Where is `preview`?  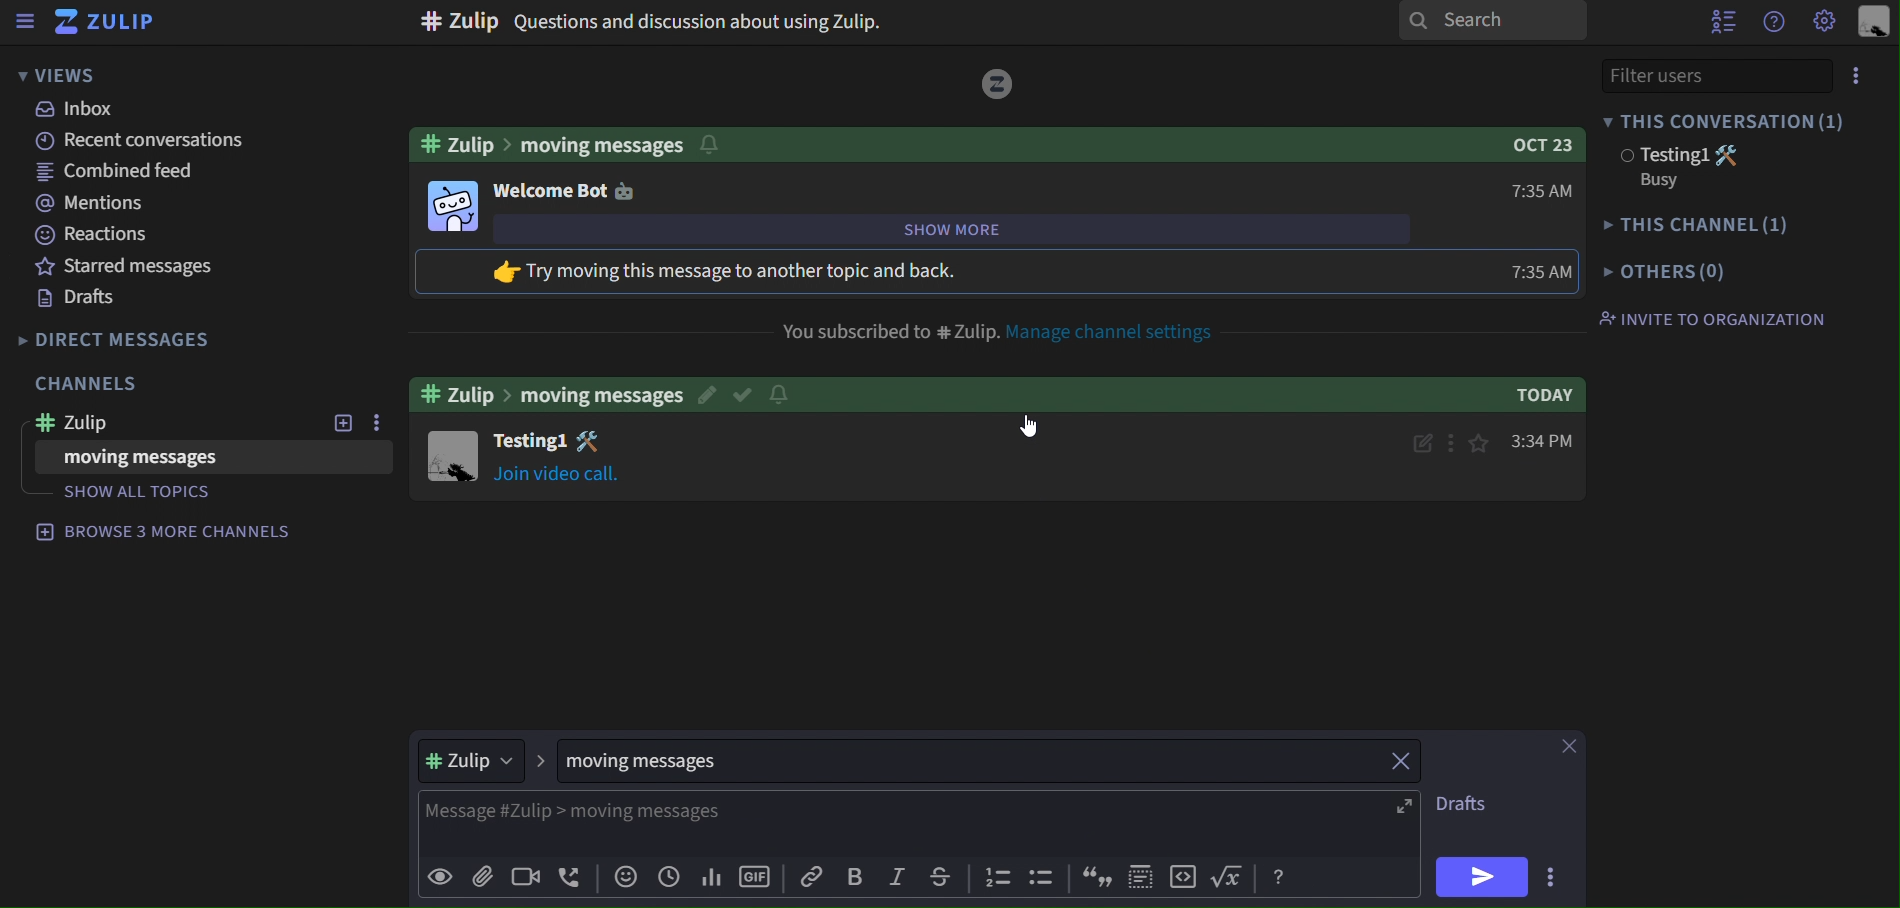
preview is located at coordinates (441, 880).